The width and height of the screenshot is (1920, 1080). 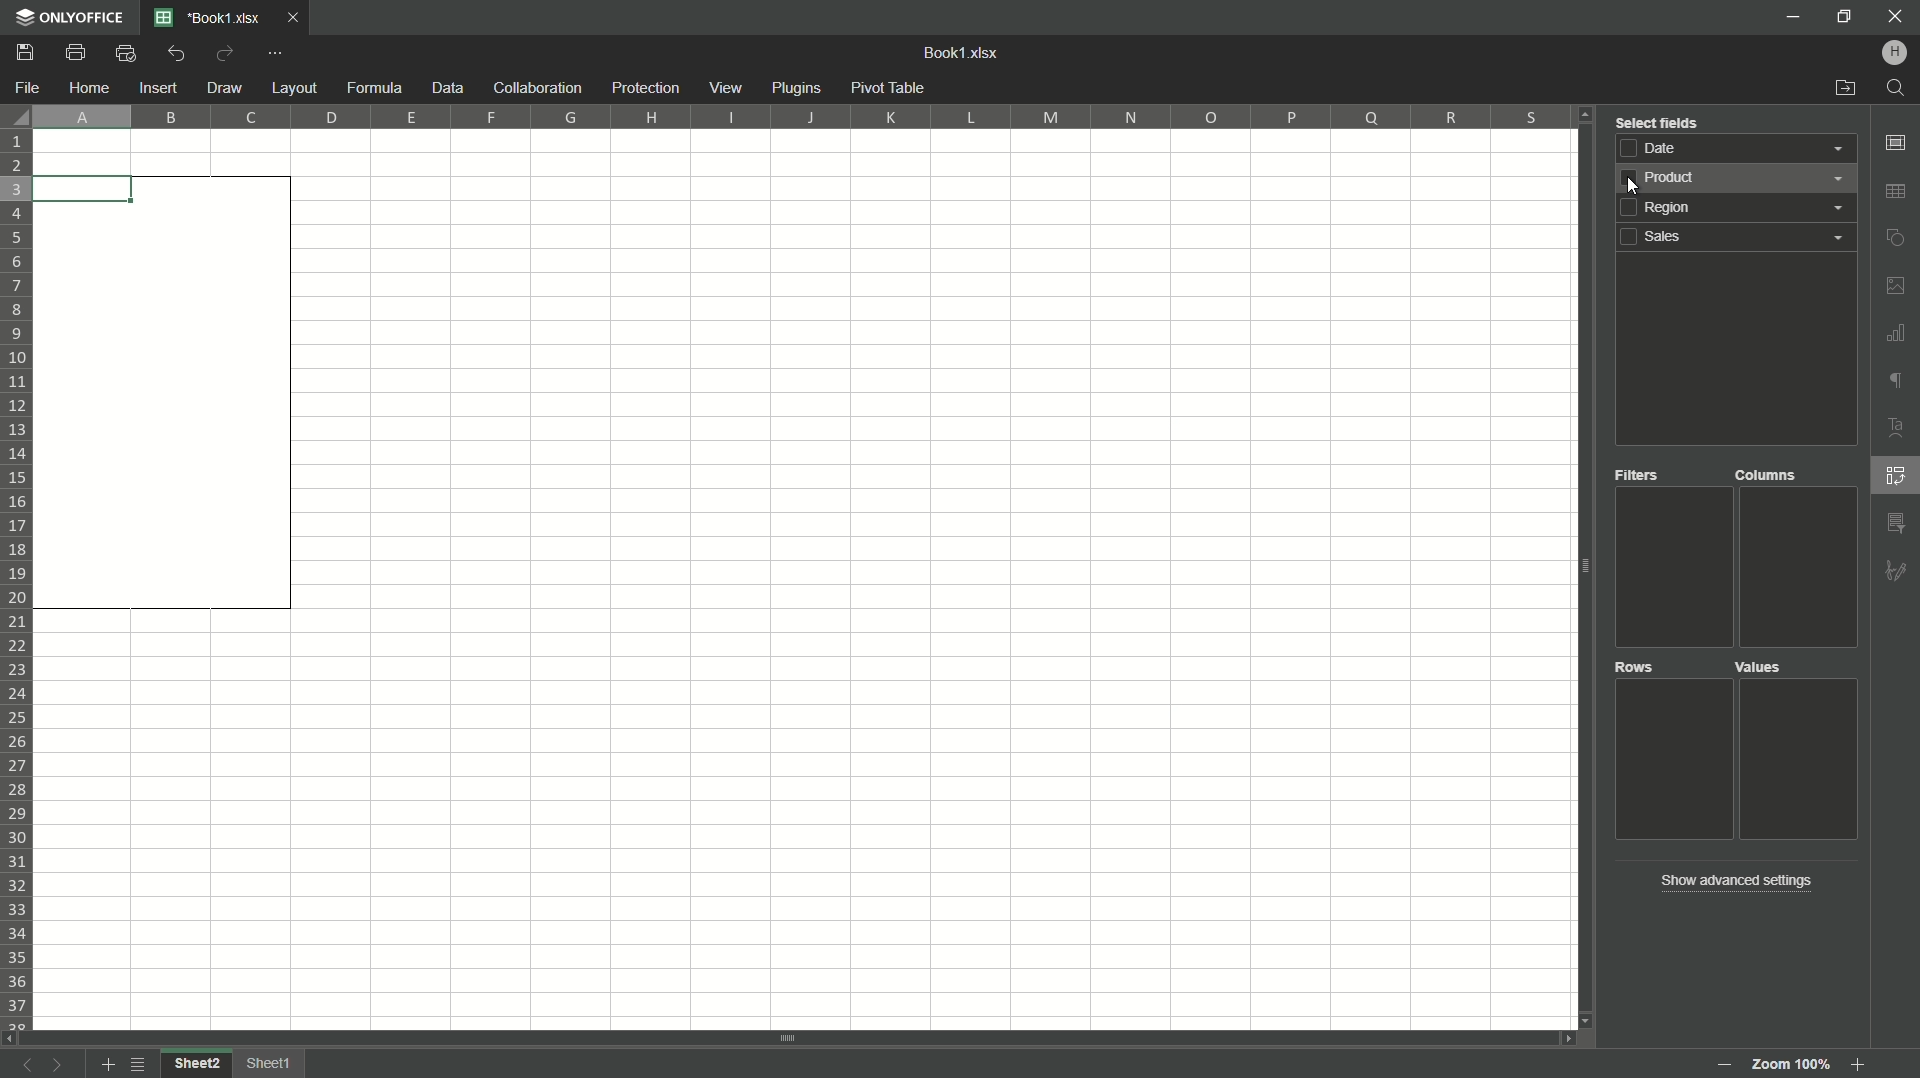 What do you see at coordinates (1896, 383) in the screenshot?
I see `format marks` at bounding box center [1896, 383].